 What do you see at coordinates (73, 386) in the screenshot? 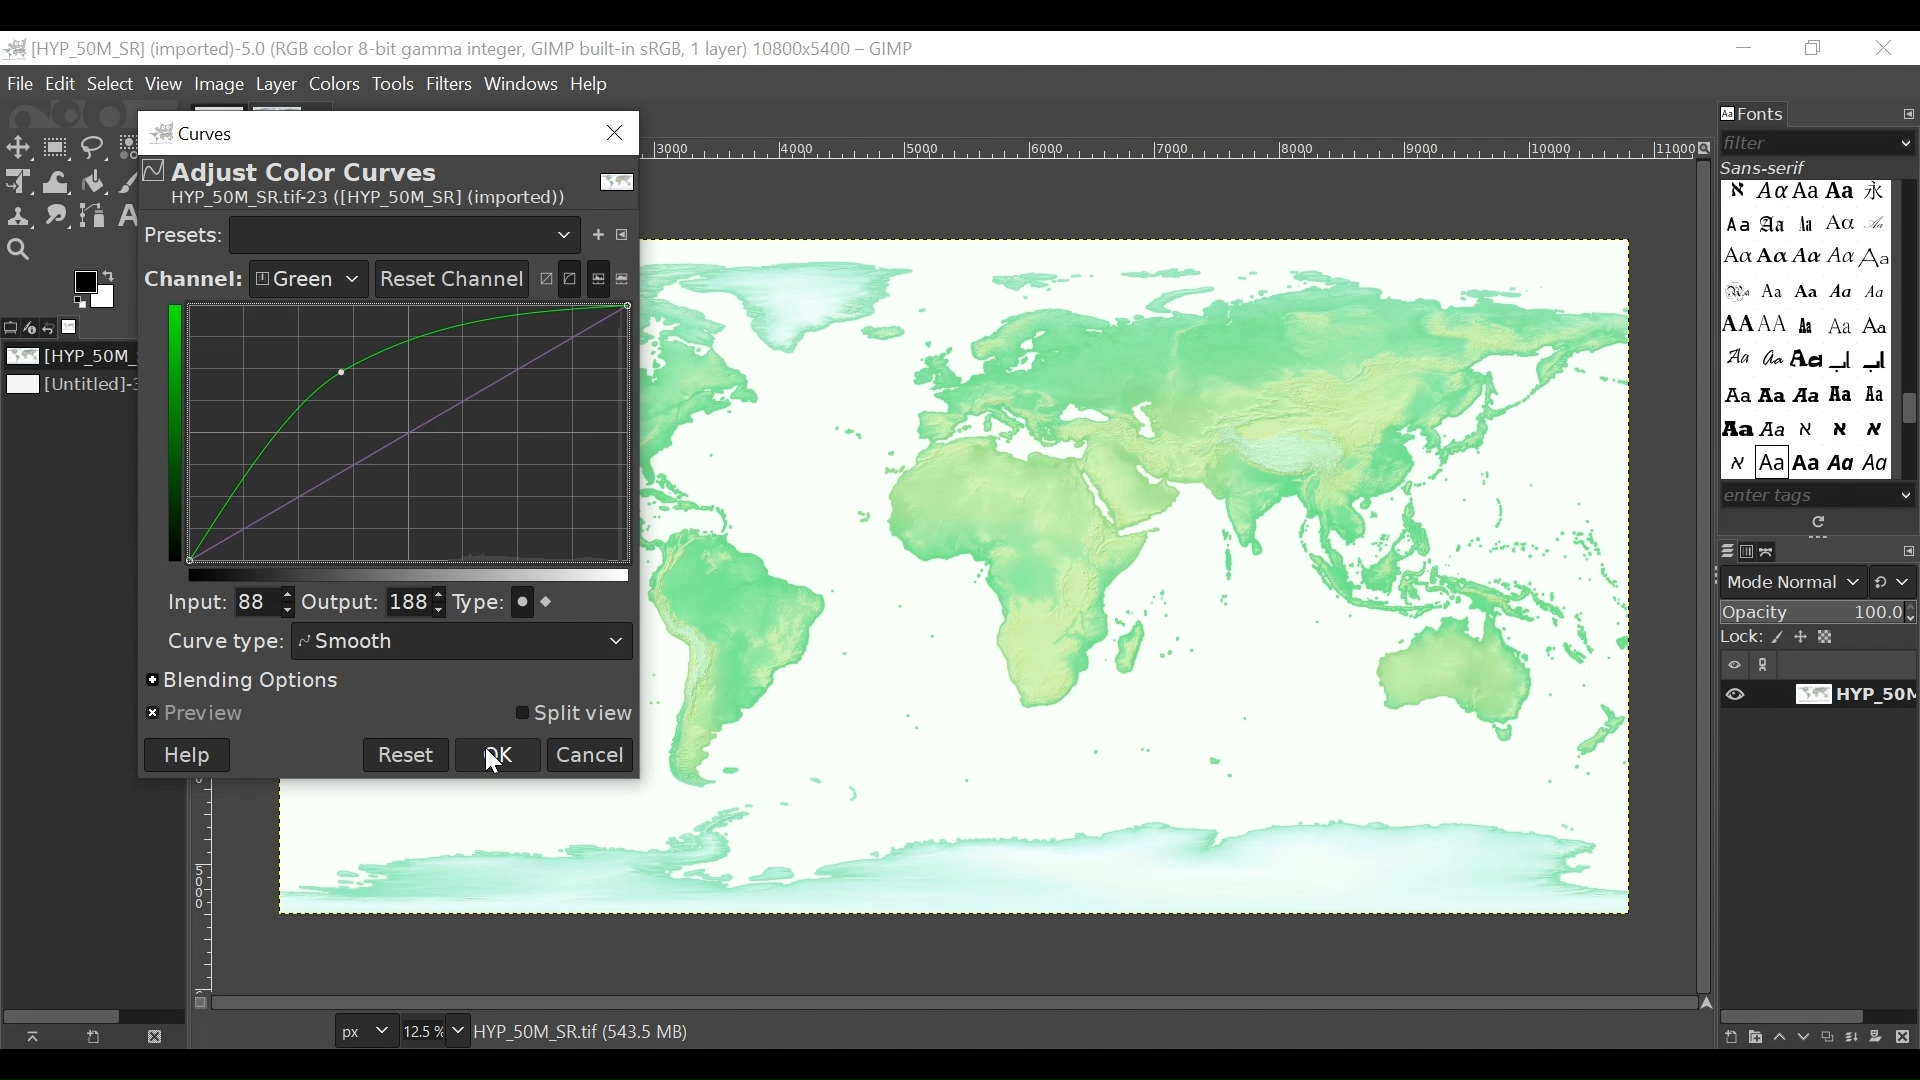
I see `Image` at bounding box center [73, 386].